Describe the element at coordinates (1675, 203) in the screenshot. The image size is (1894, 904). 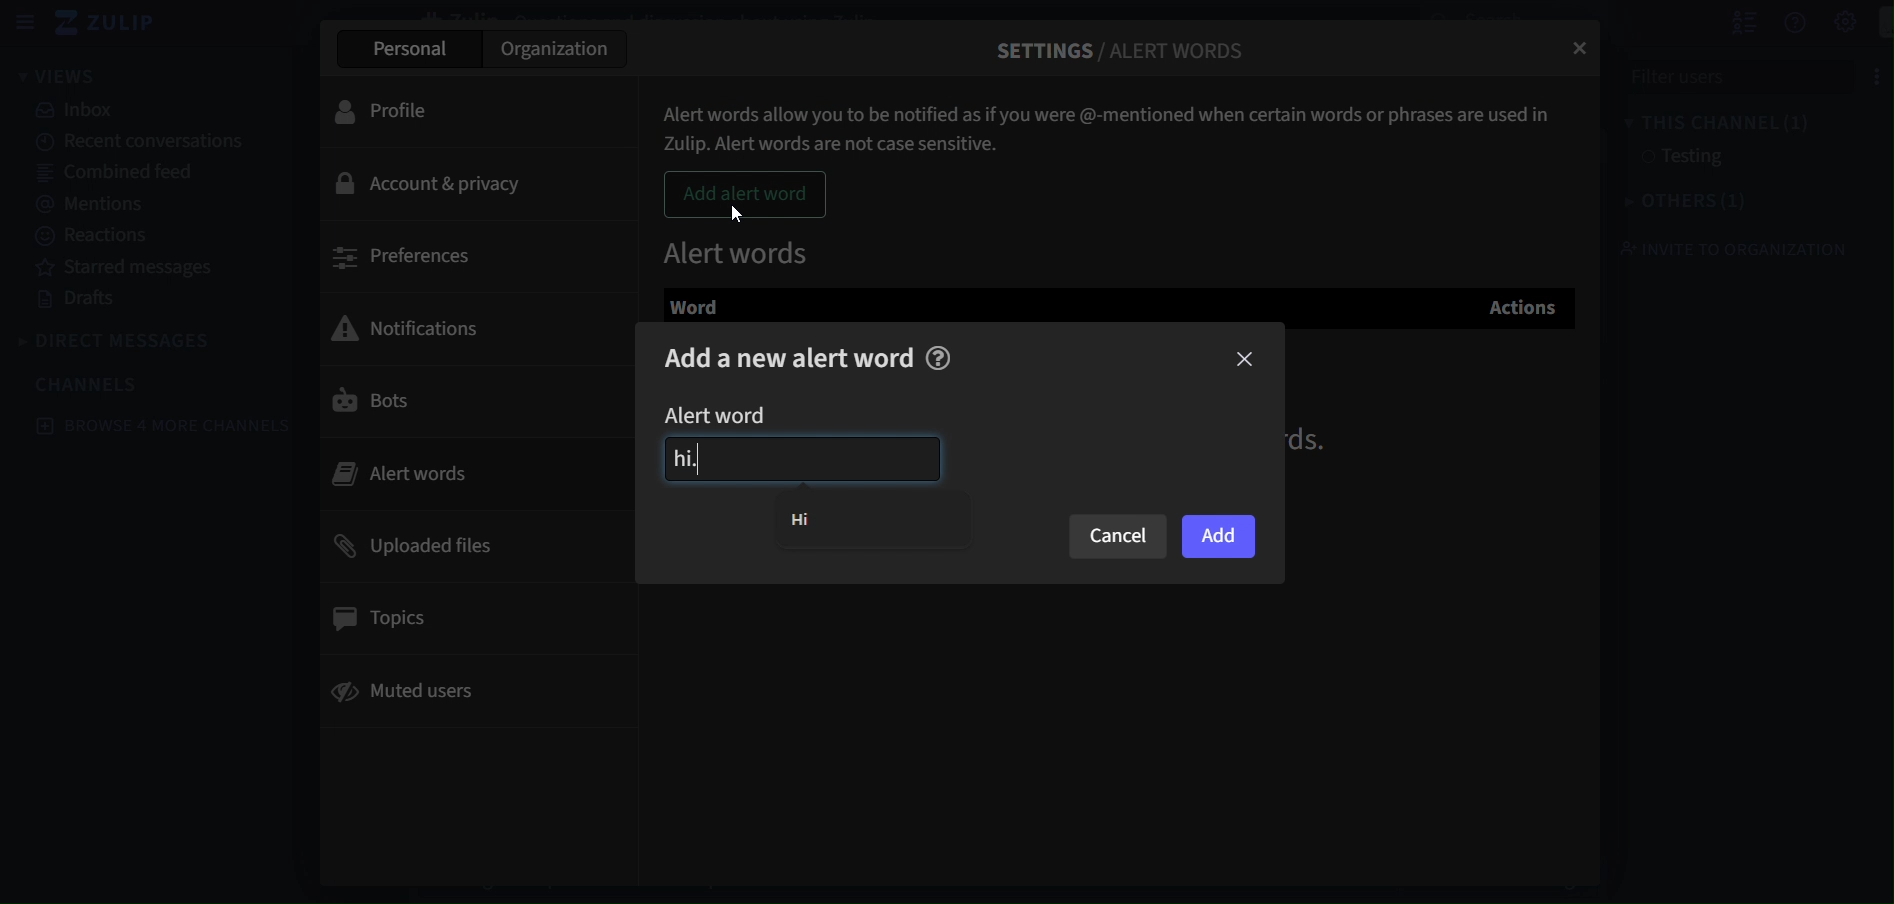
I see `others(1)` at that location.